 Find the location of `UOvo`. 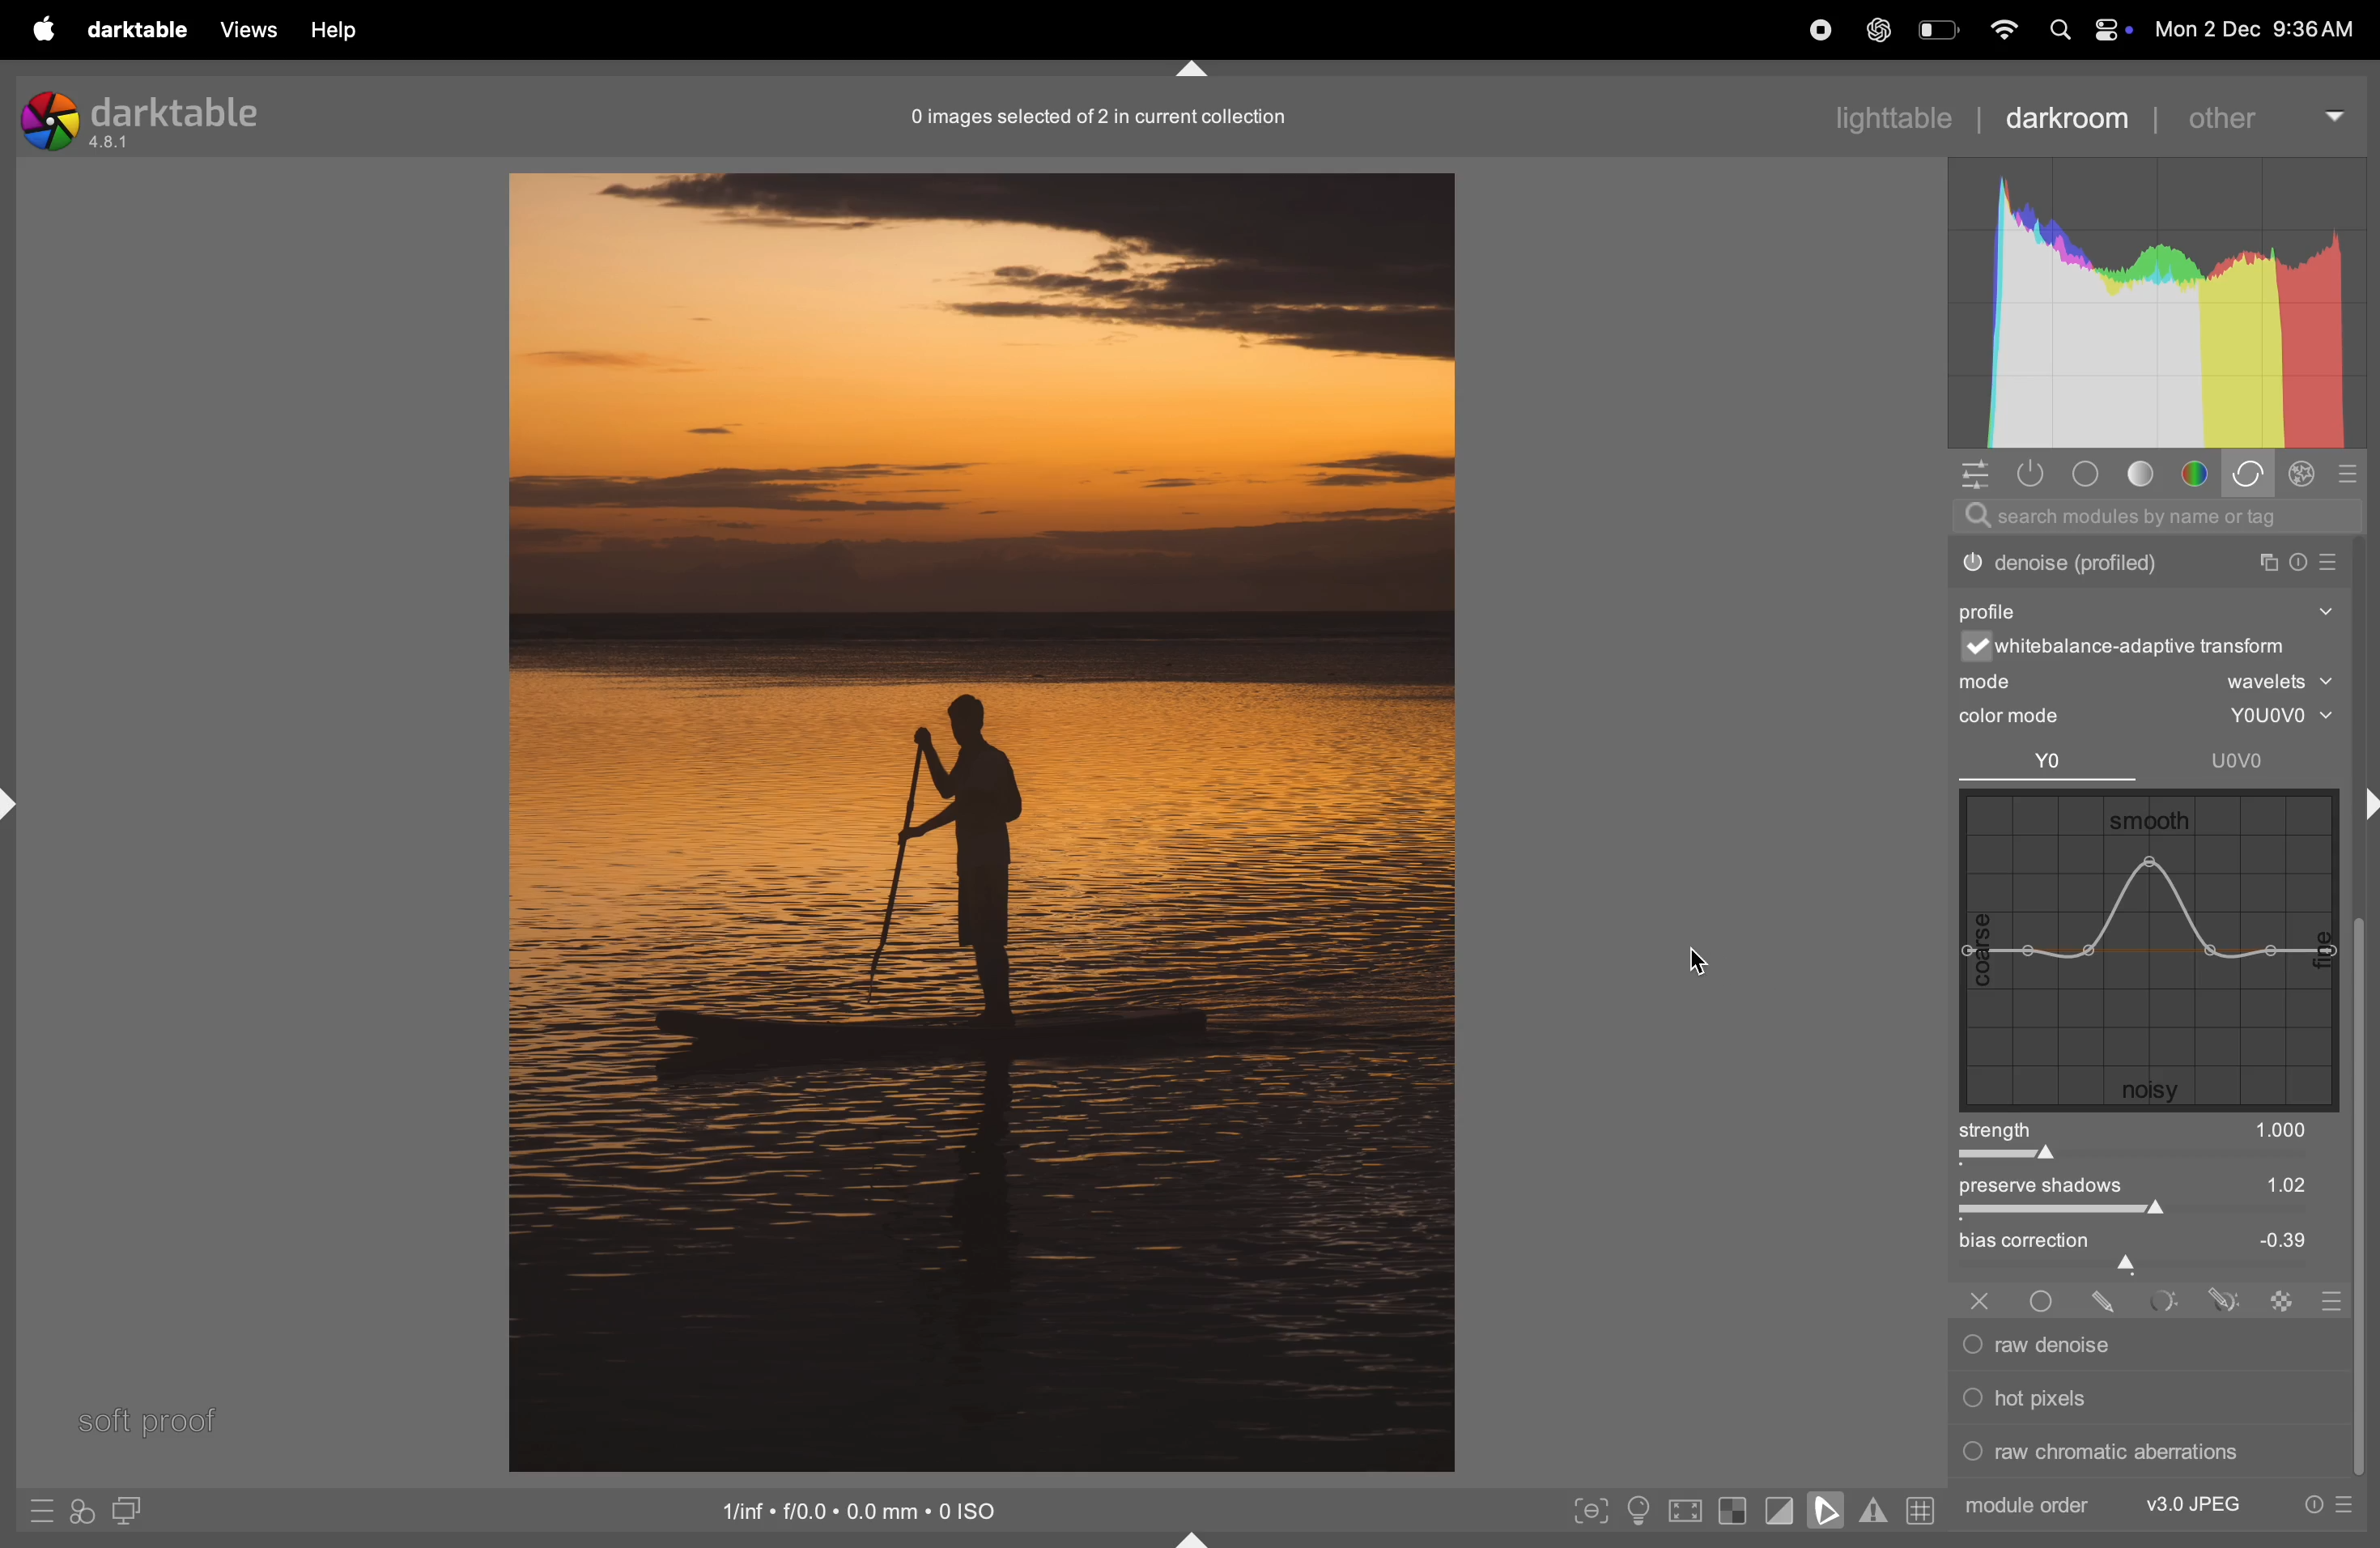

UOvo is located at coordinates (2242, 760).